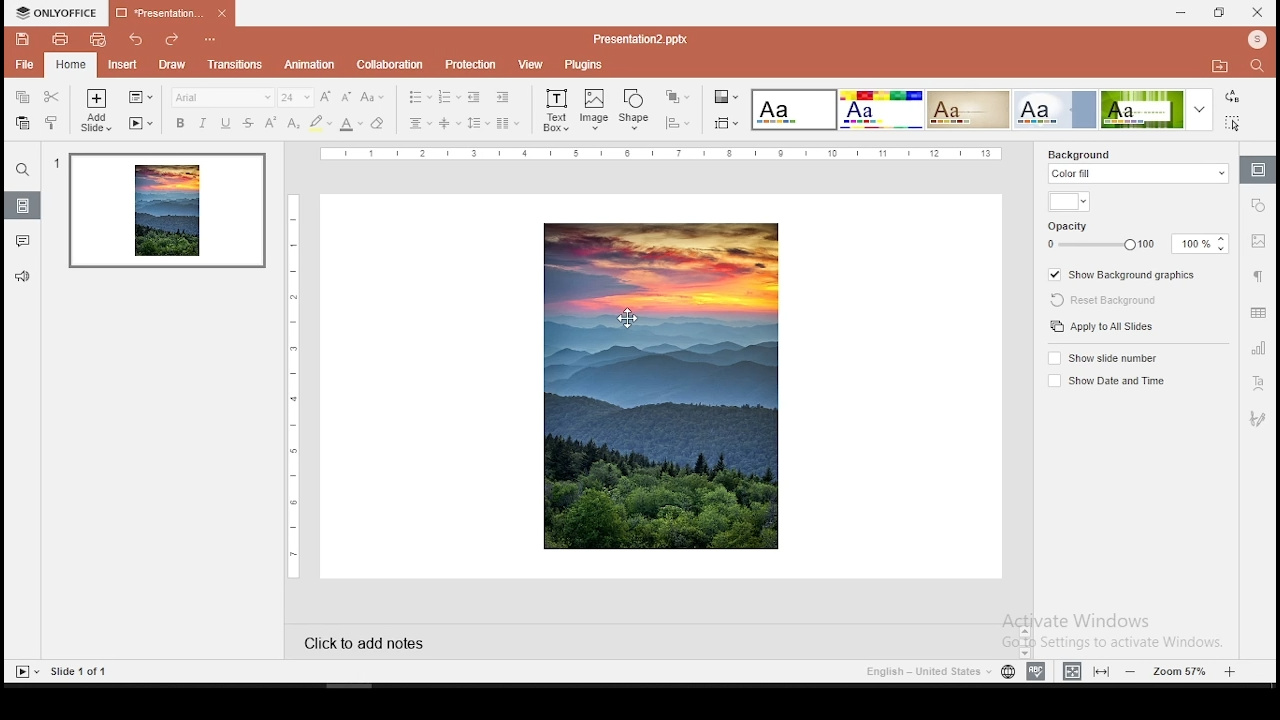 The image size is (1280, 720). What do you see at coordinates (474, 97) in the screenshot?
I see `decrease indent` at bounding box center [474, 97].